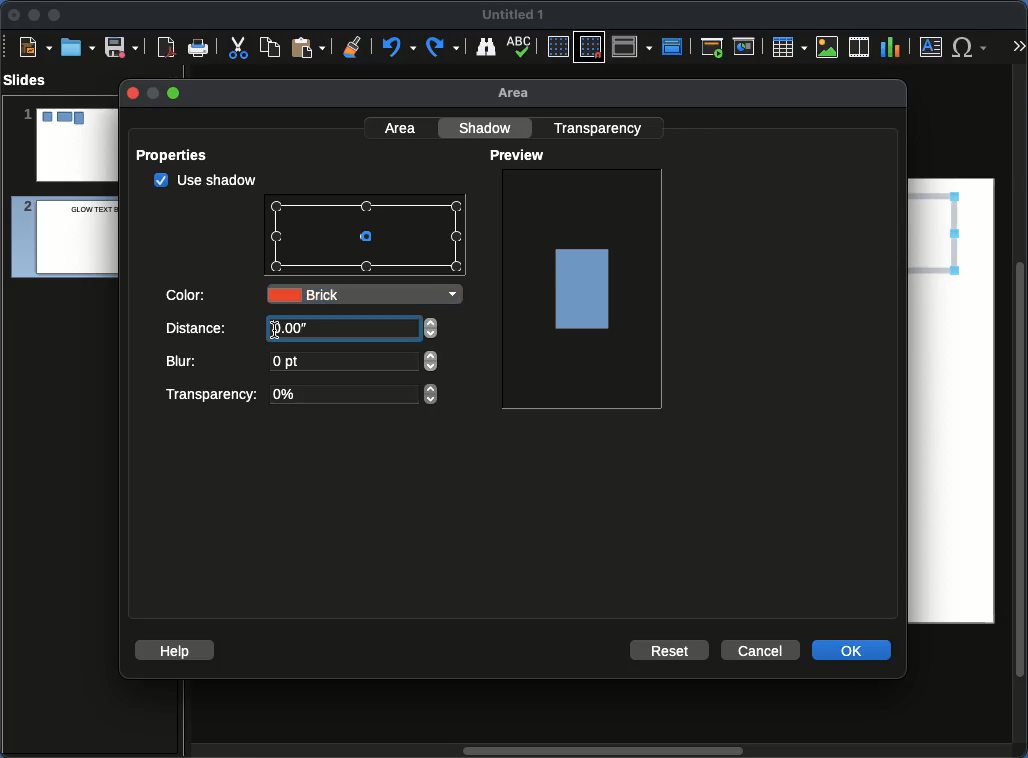 The image size is (1028, 758). Describe the element at coordinates (788, 46) in the screenshot. I see `Table` at that location.